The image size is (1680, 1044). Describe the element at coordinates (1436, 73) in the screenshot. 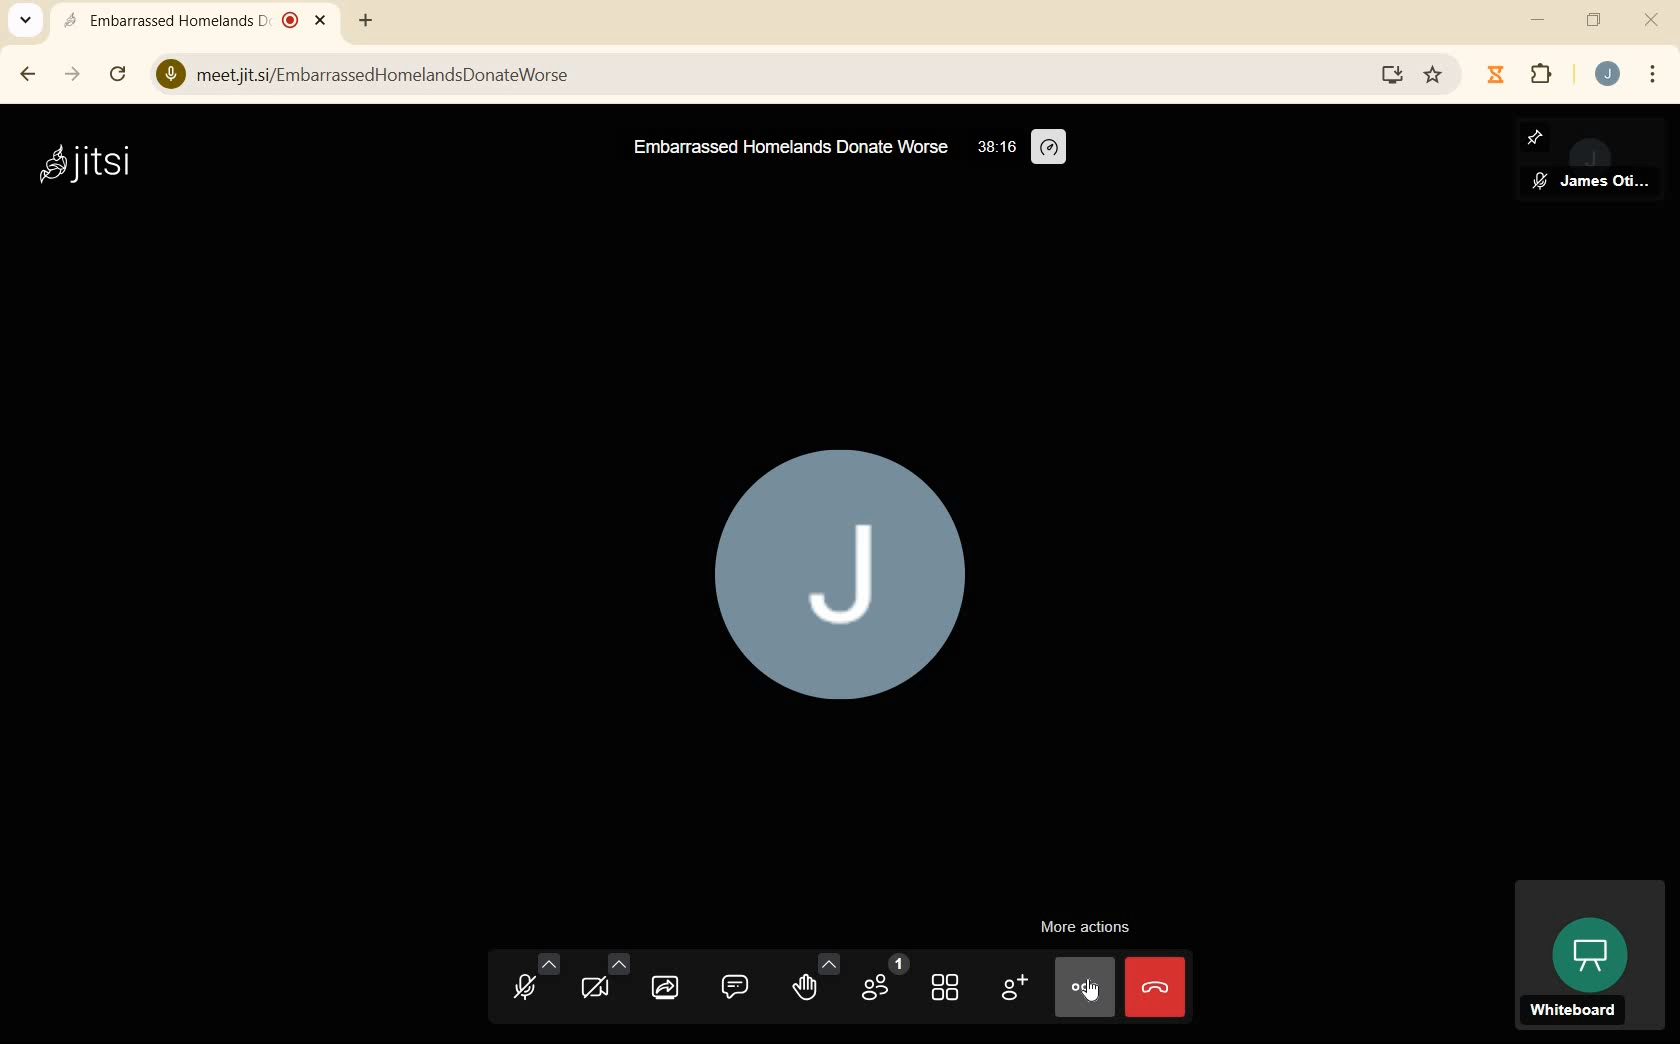

I see `bookmark` at that location.